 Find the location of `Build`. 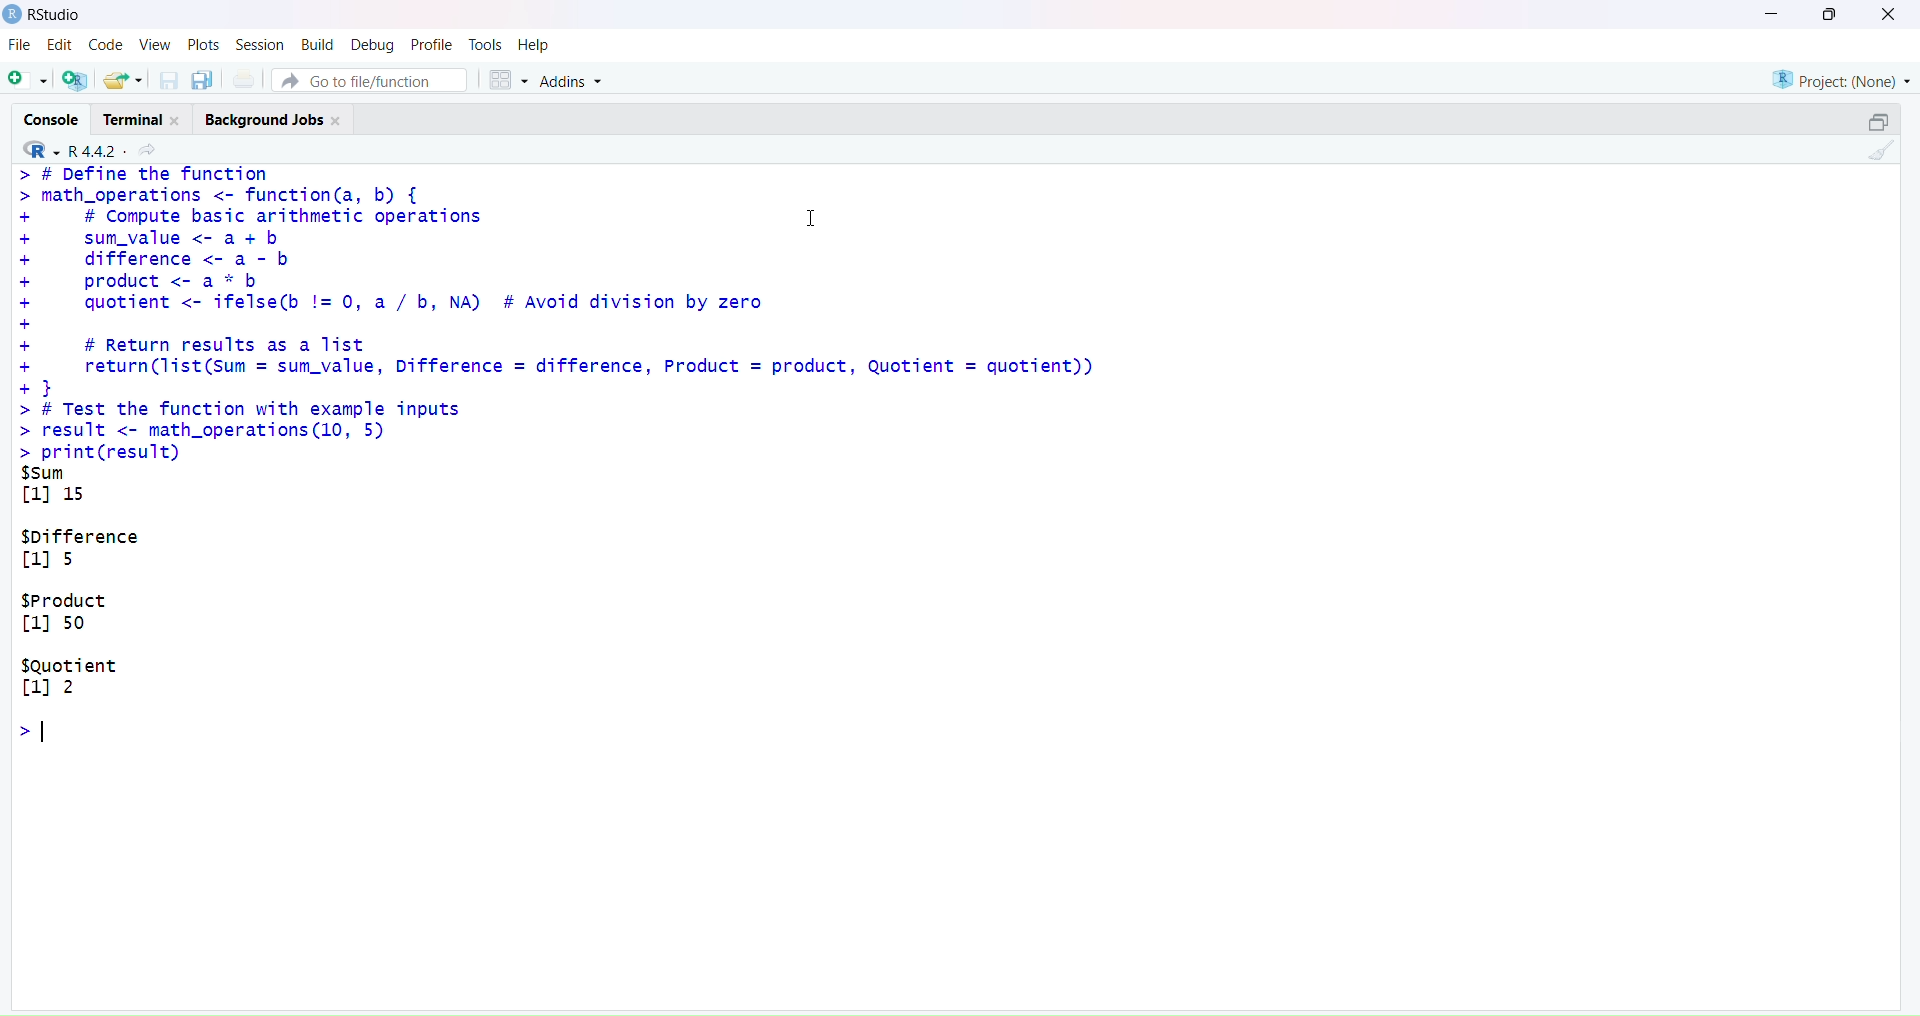

Build is located at coordinates (313, 44).